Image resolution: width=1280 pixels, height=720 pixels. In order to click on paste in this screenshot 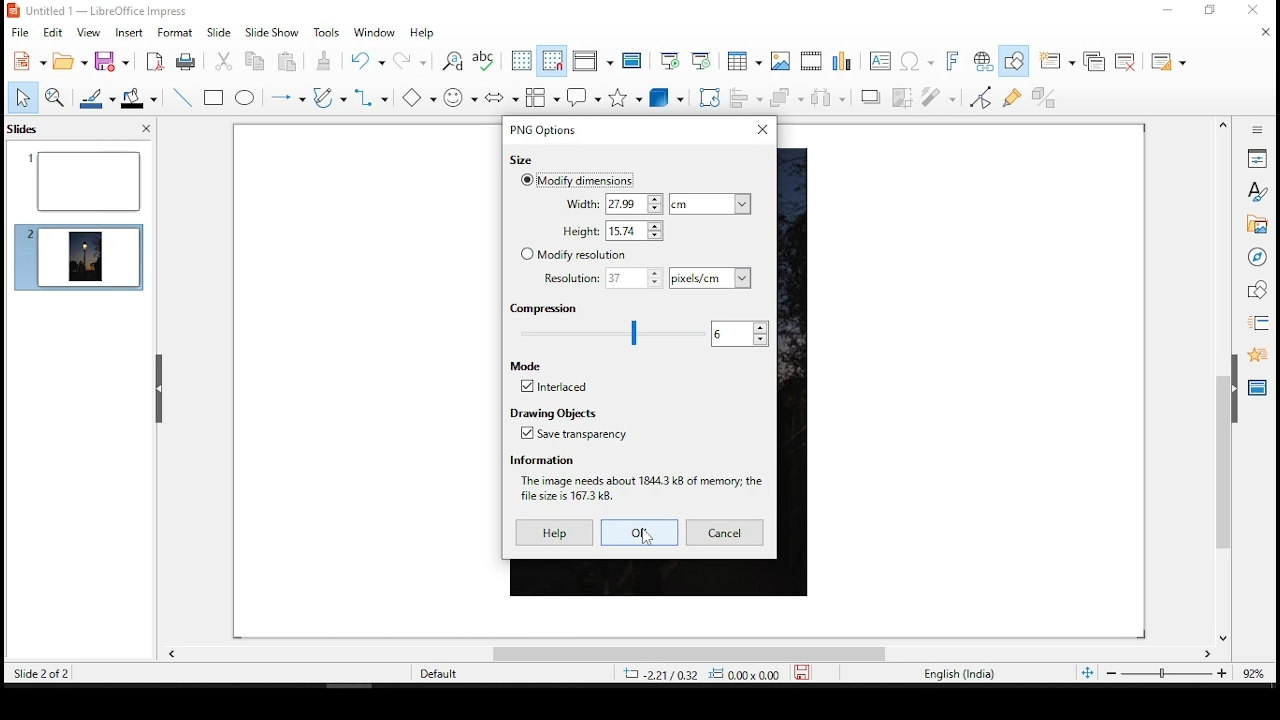, I will do `click(287, 61)`.